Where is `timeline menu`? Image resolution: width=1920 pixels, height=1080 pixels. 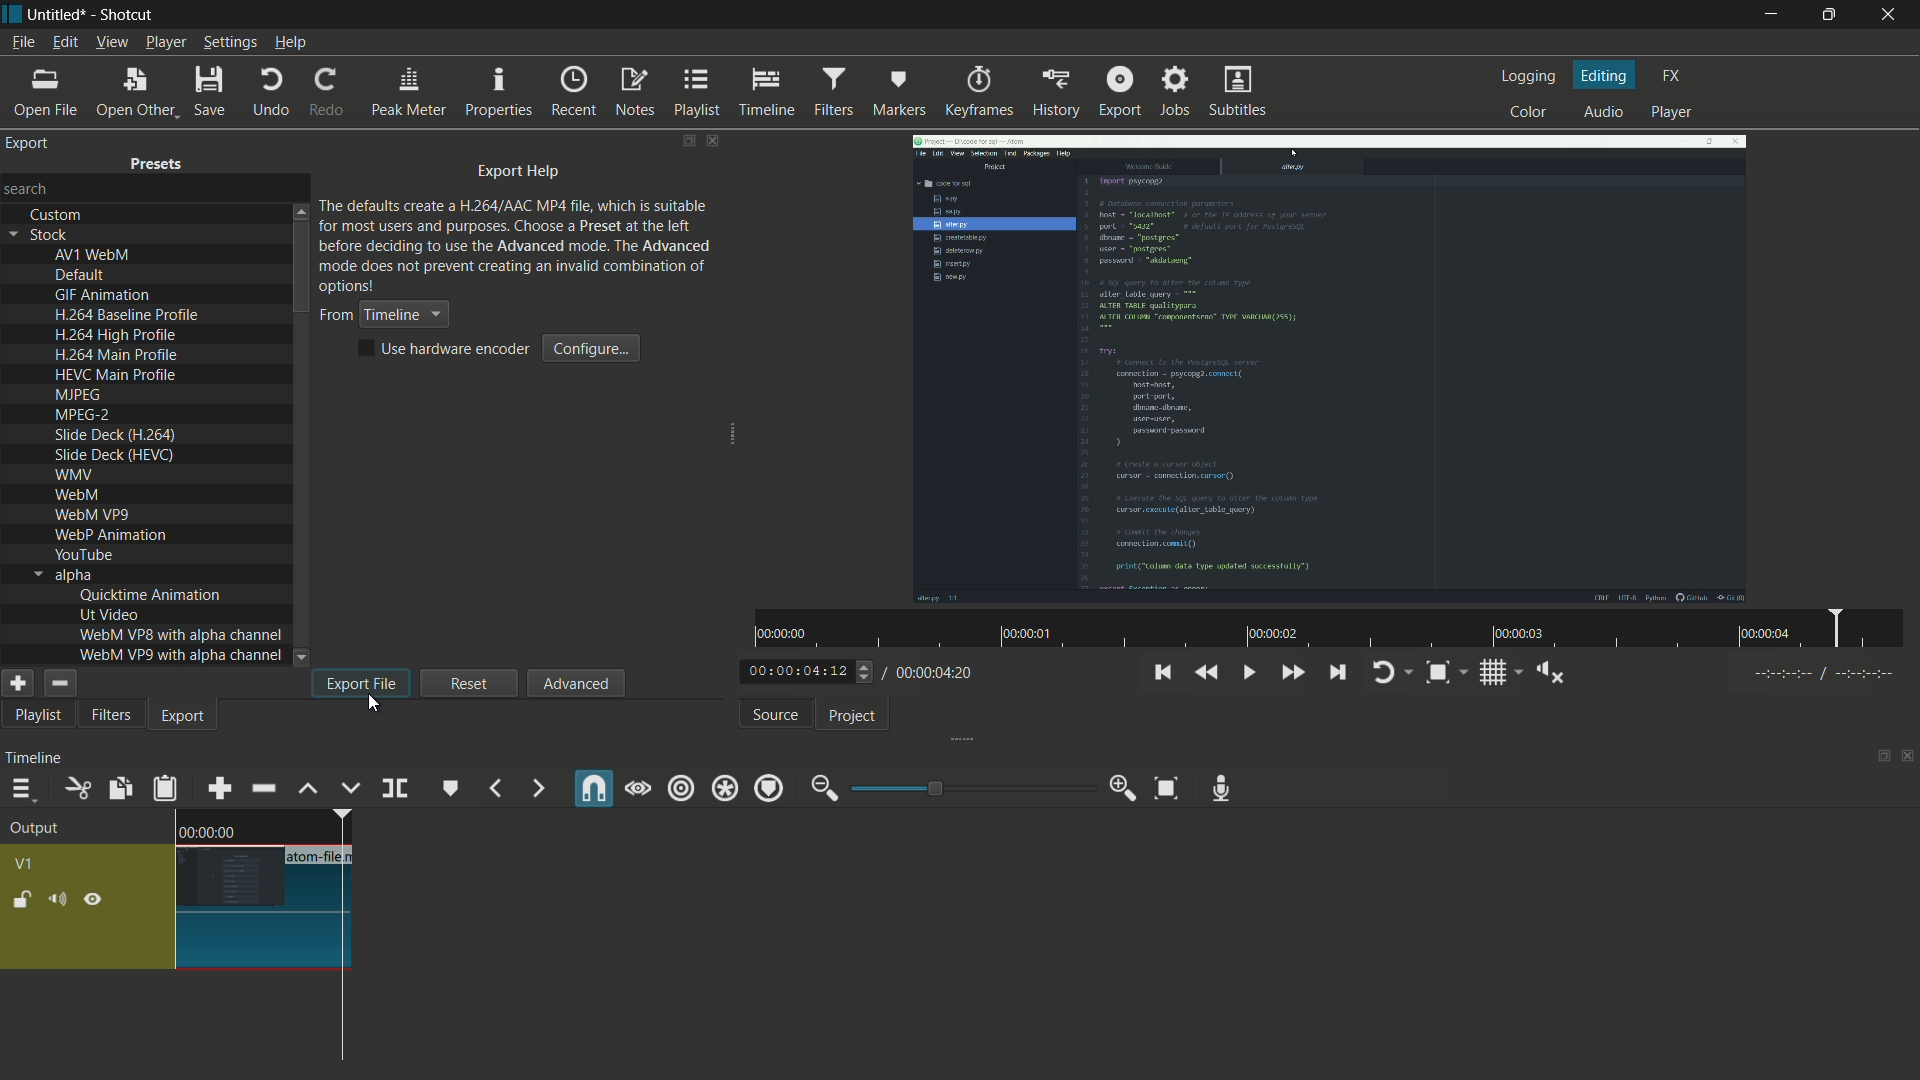
timeline menu is located at coordinates (22, 790).